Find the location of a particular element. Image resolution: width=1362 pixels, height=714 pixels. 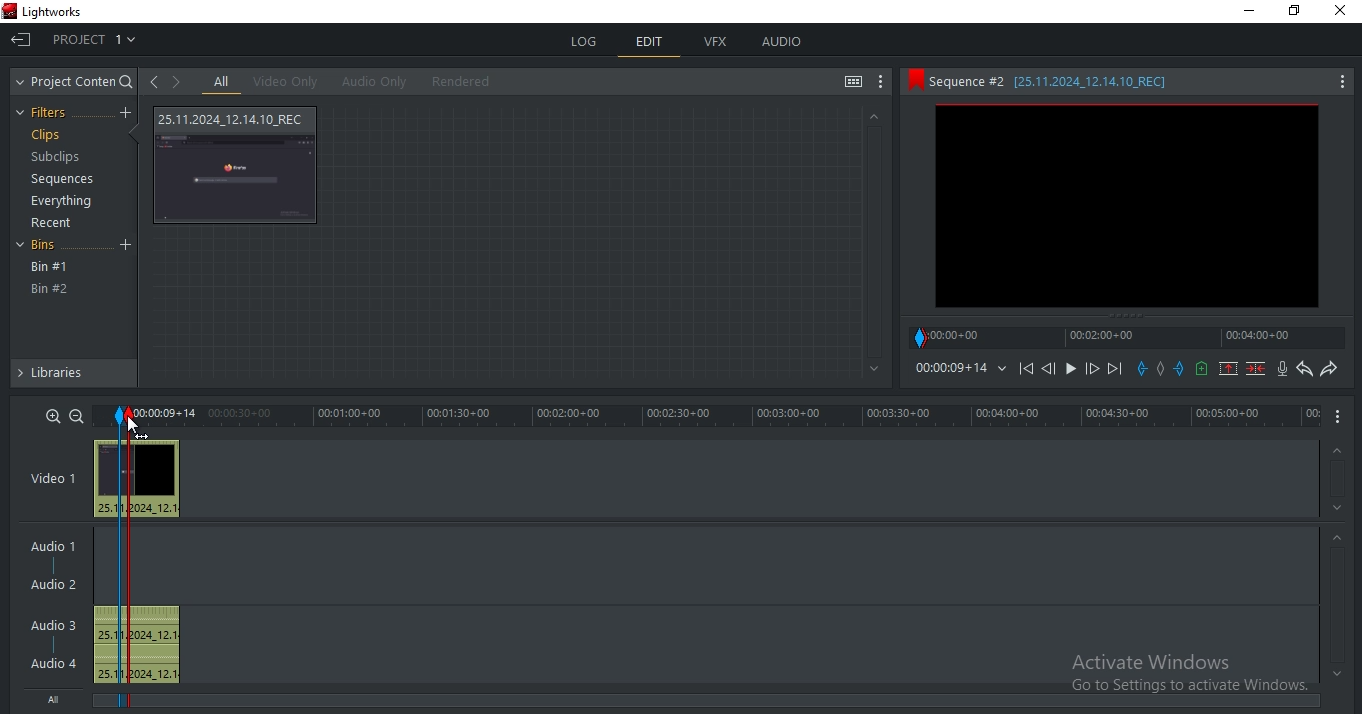

zoom out is located at coordinates (76, 415).